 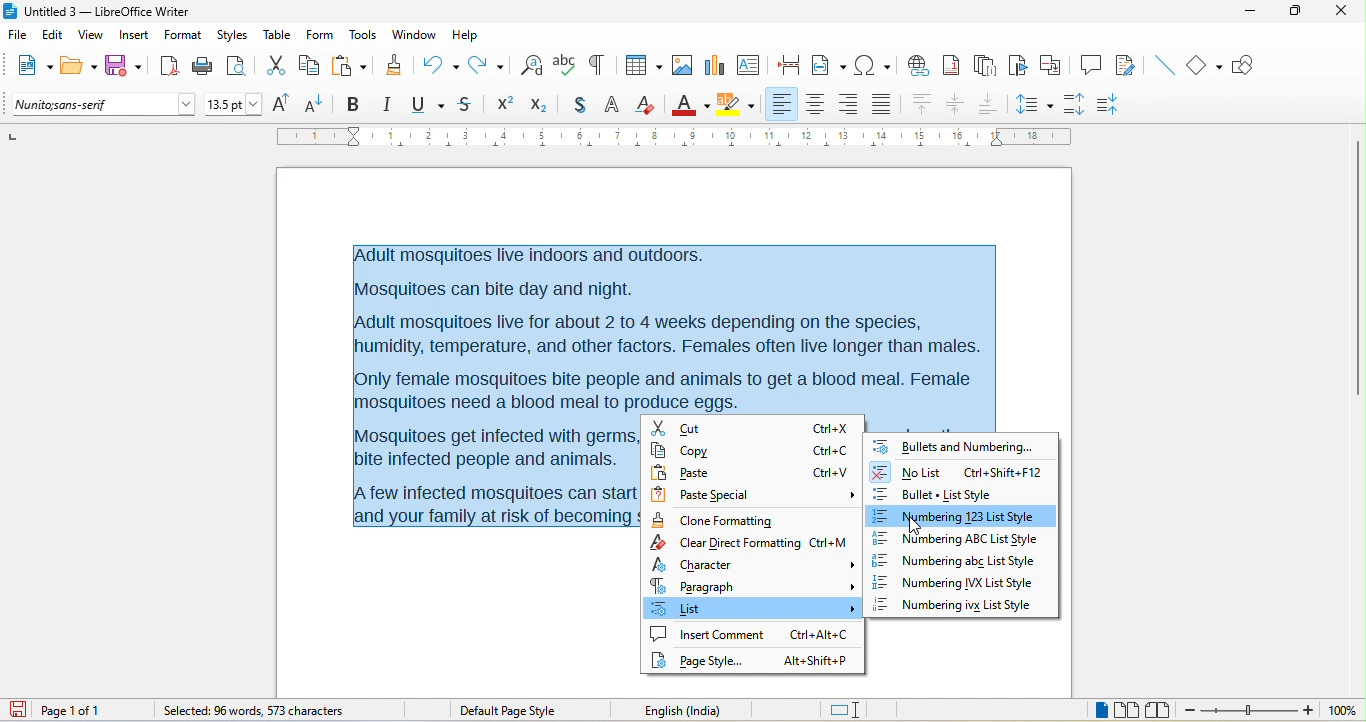 I want to click on cut, so click(x=753, y=428).